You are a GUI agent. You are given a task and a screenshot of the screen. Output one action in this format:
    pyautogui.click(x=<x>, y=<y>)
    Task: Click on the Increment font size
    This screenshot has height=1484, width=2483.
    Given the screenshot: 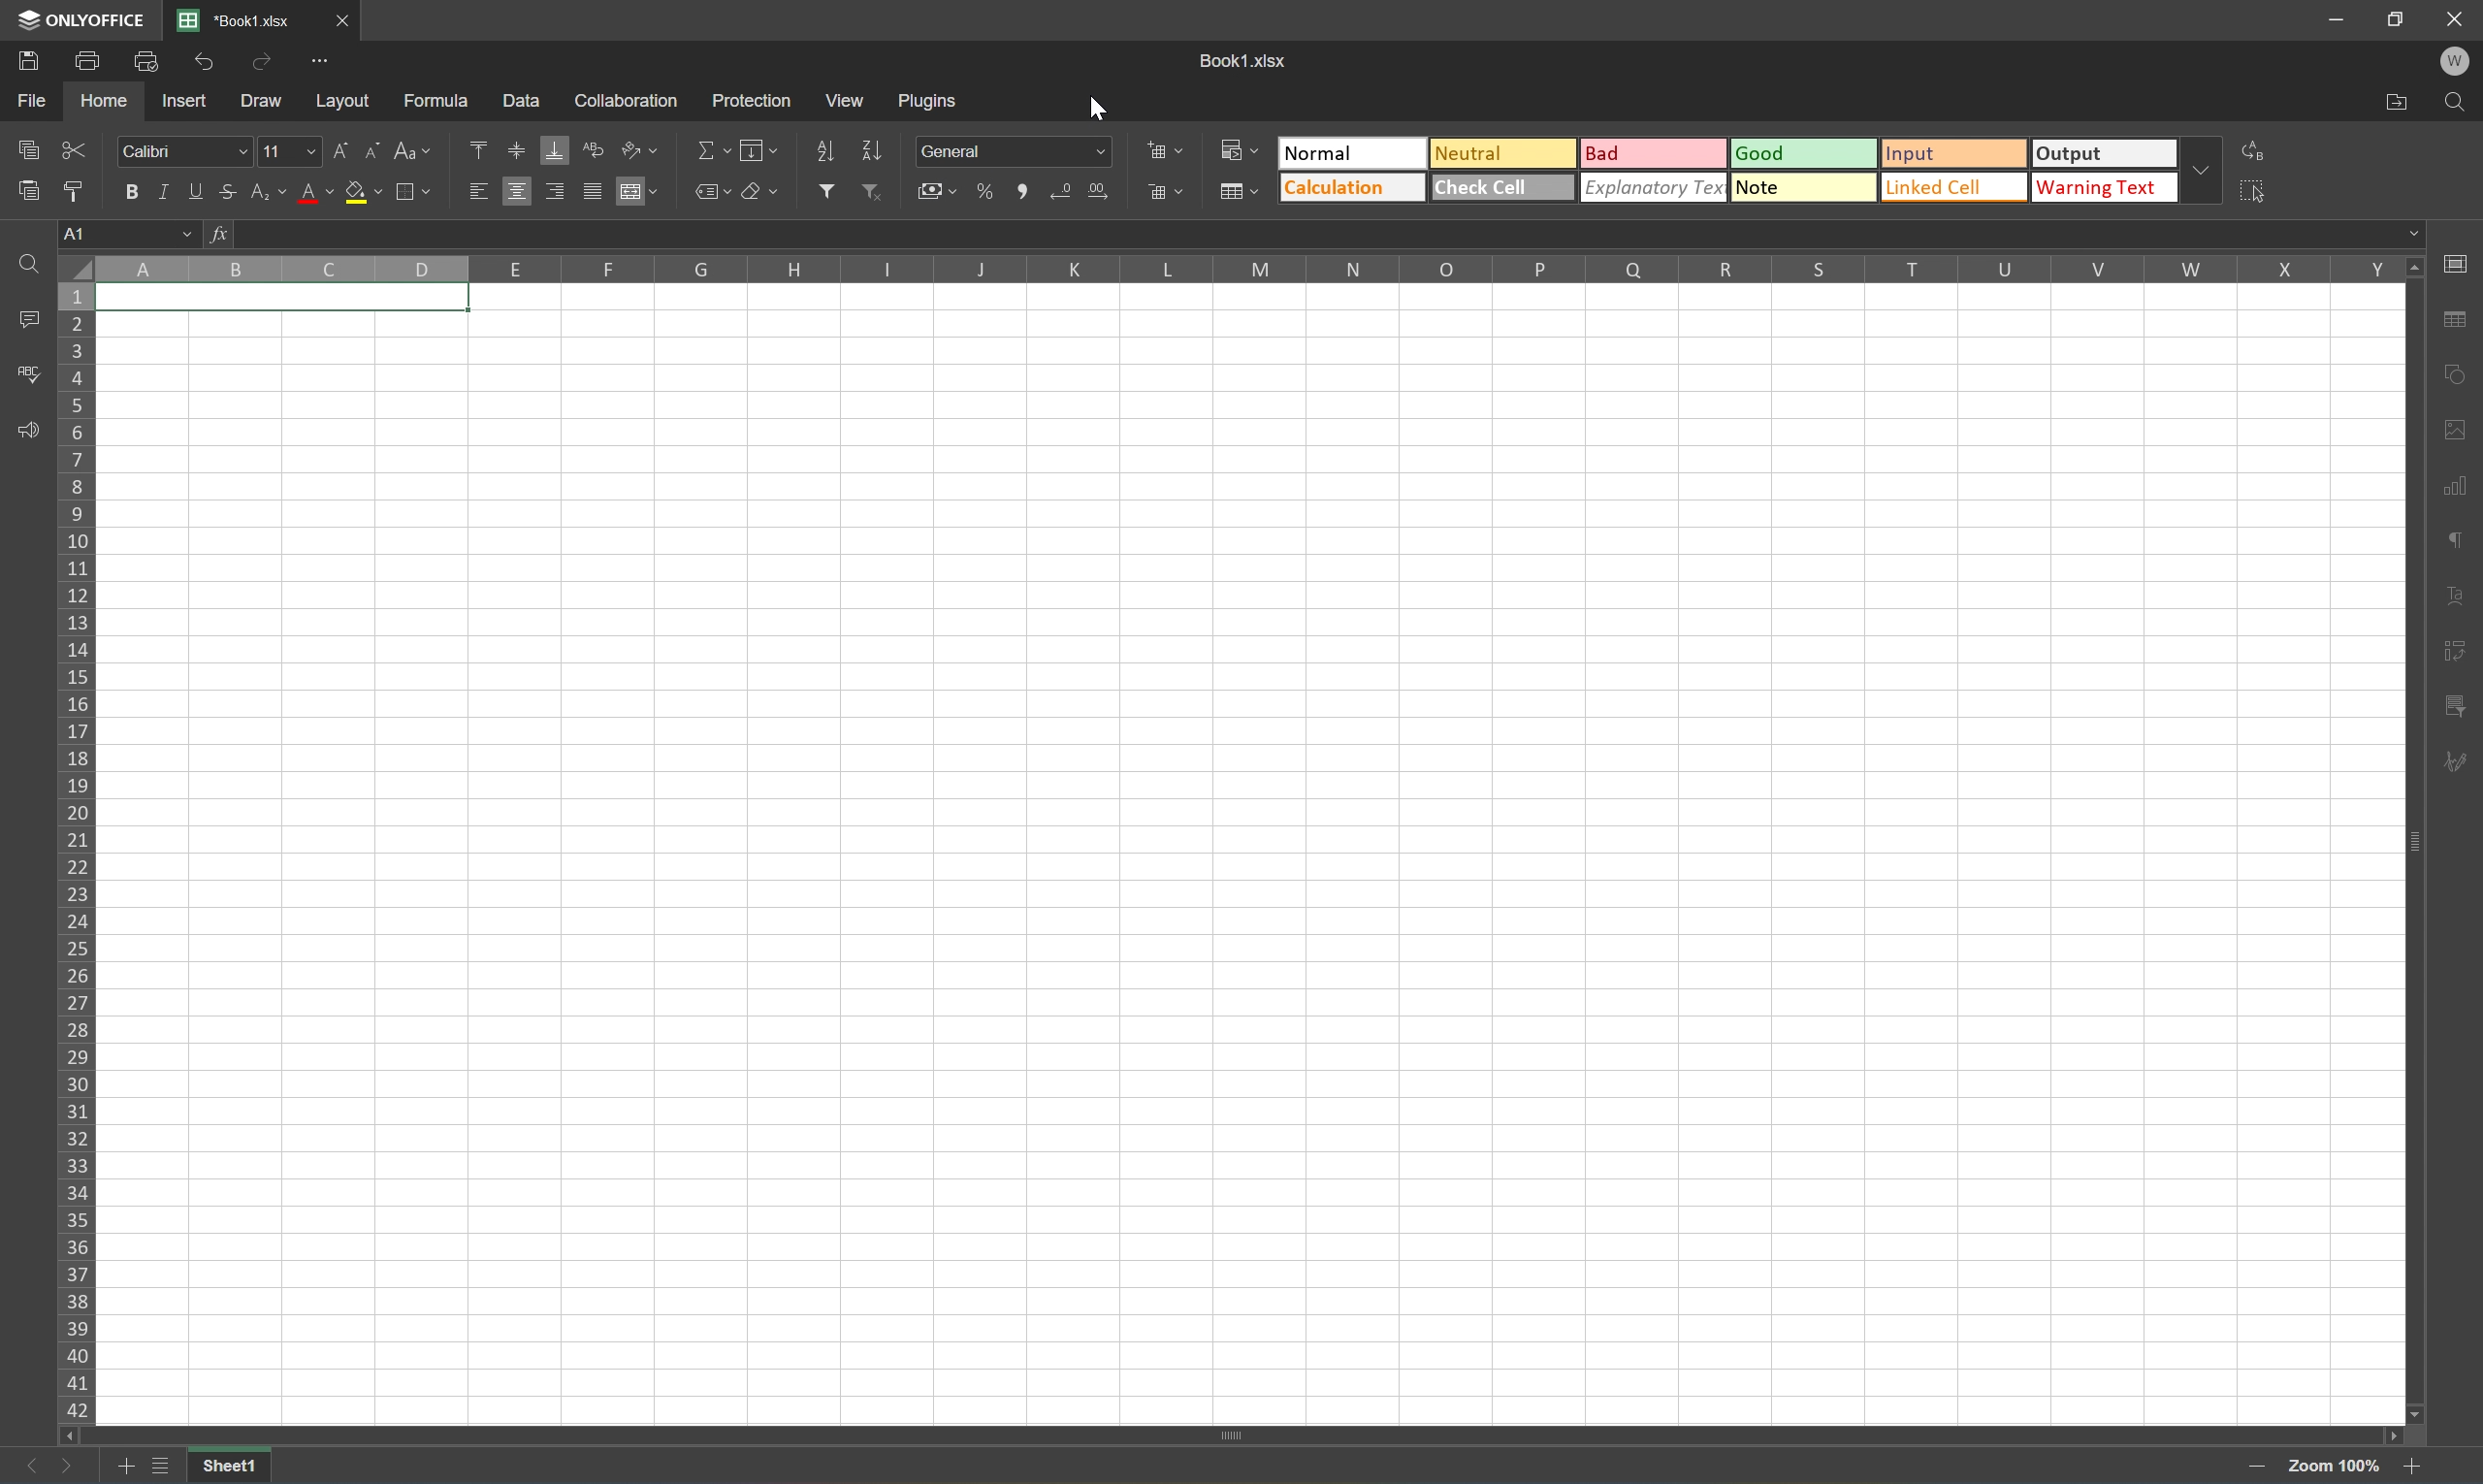 What is the action you would take?
    pyautogui.click(x=341, y=153)
    